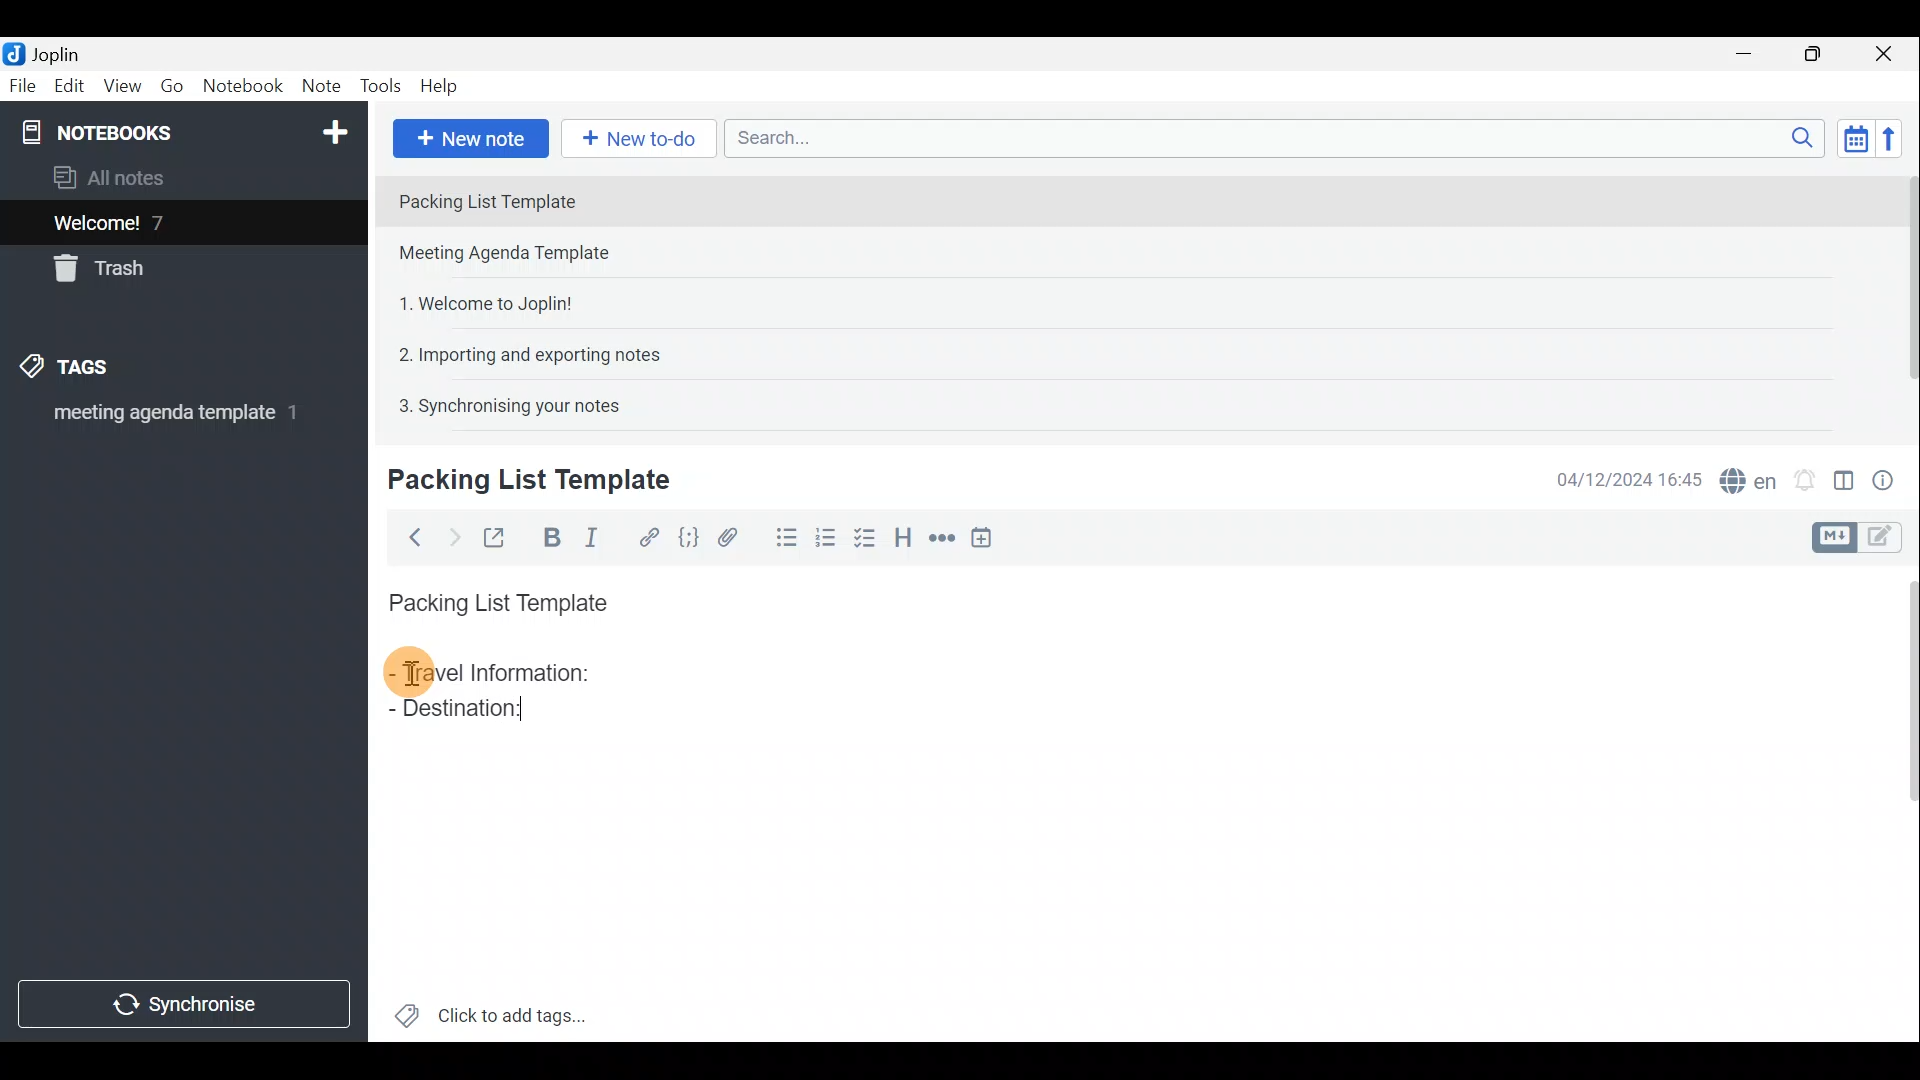 The width and height of the screenshot is (1920, 1080). Describe the element at coordinates (1890, 477) in the screenshot. I see `Note properties` at that location.